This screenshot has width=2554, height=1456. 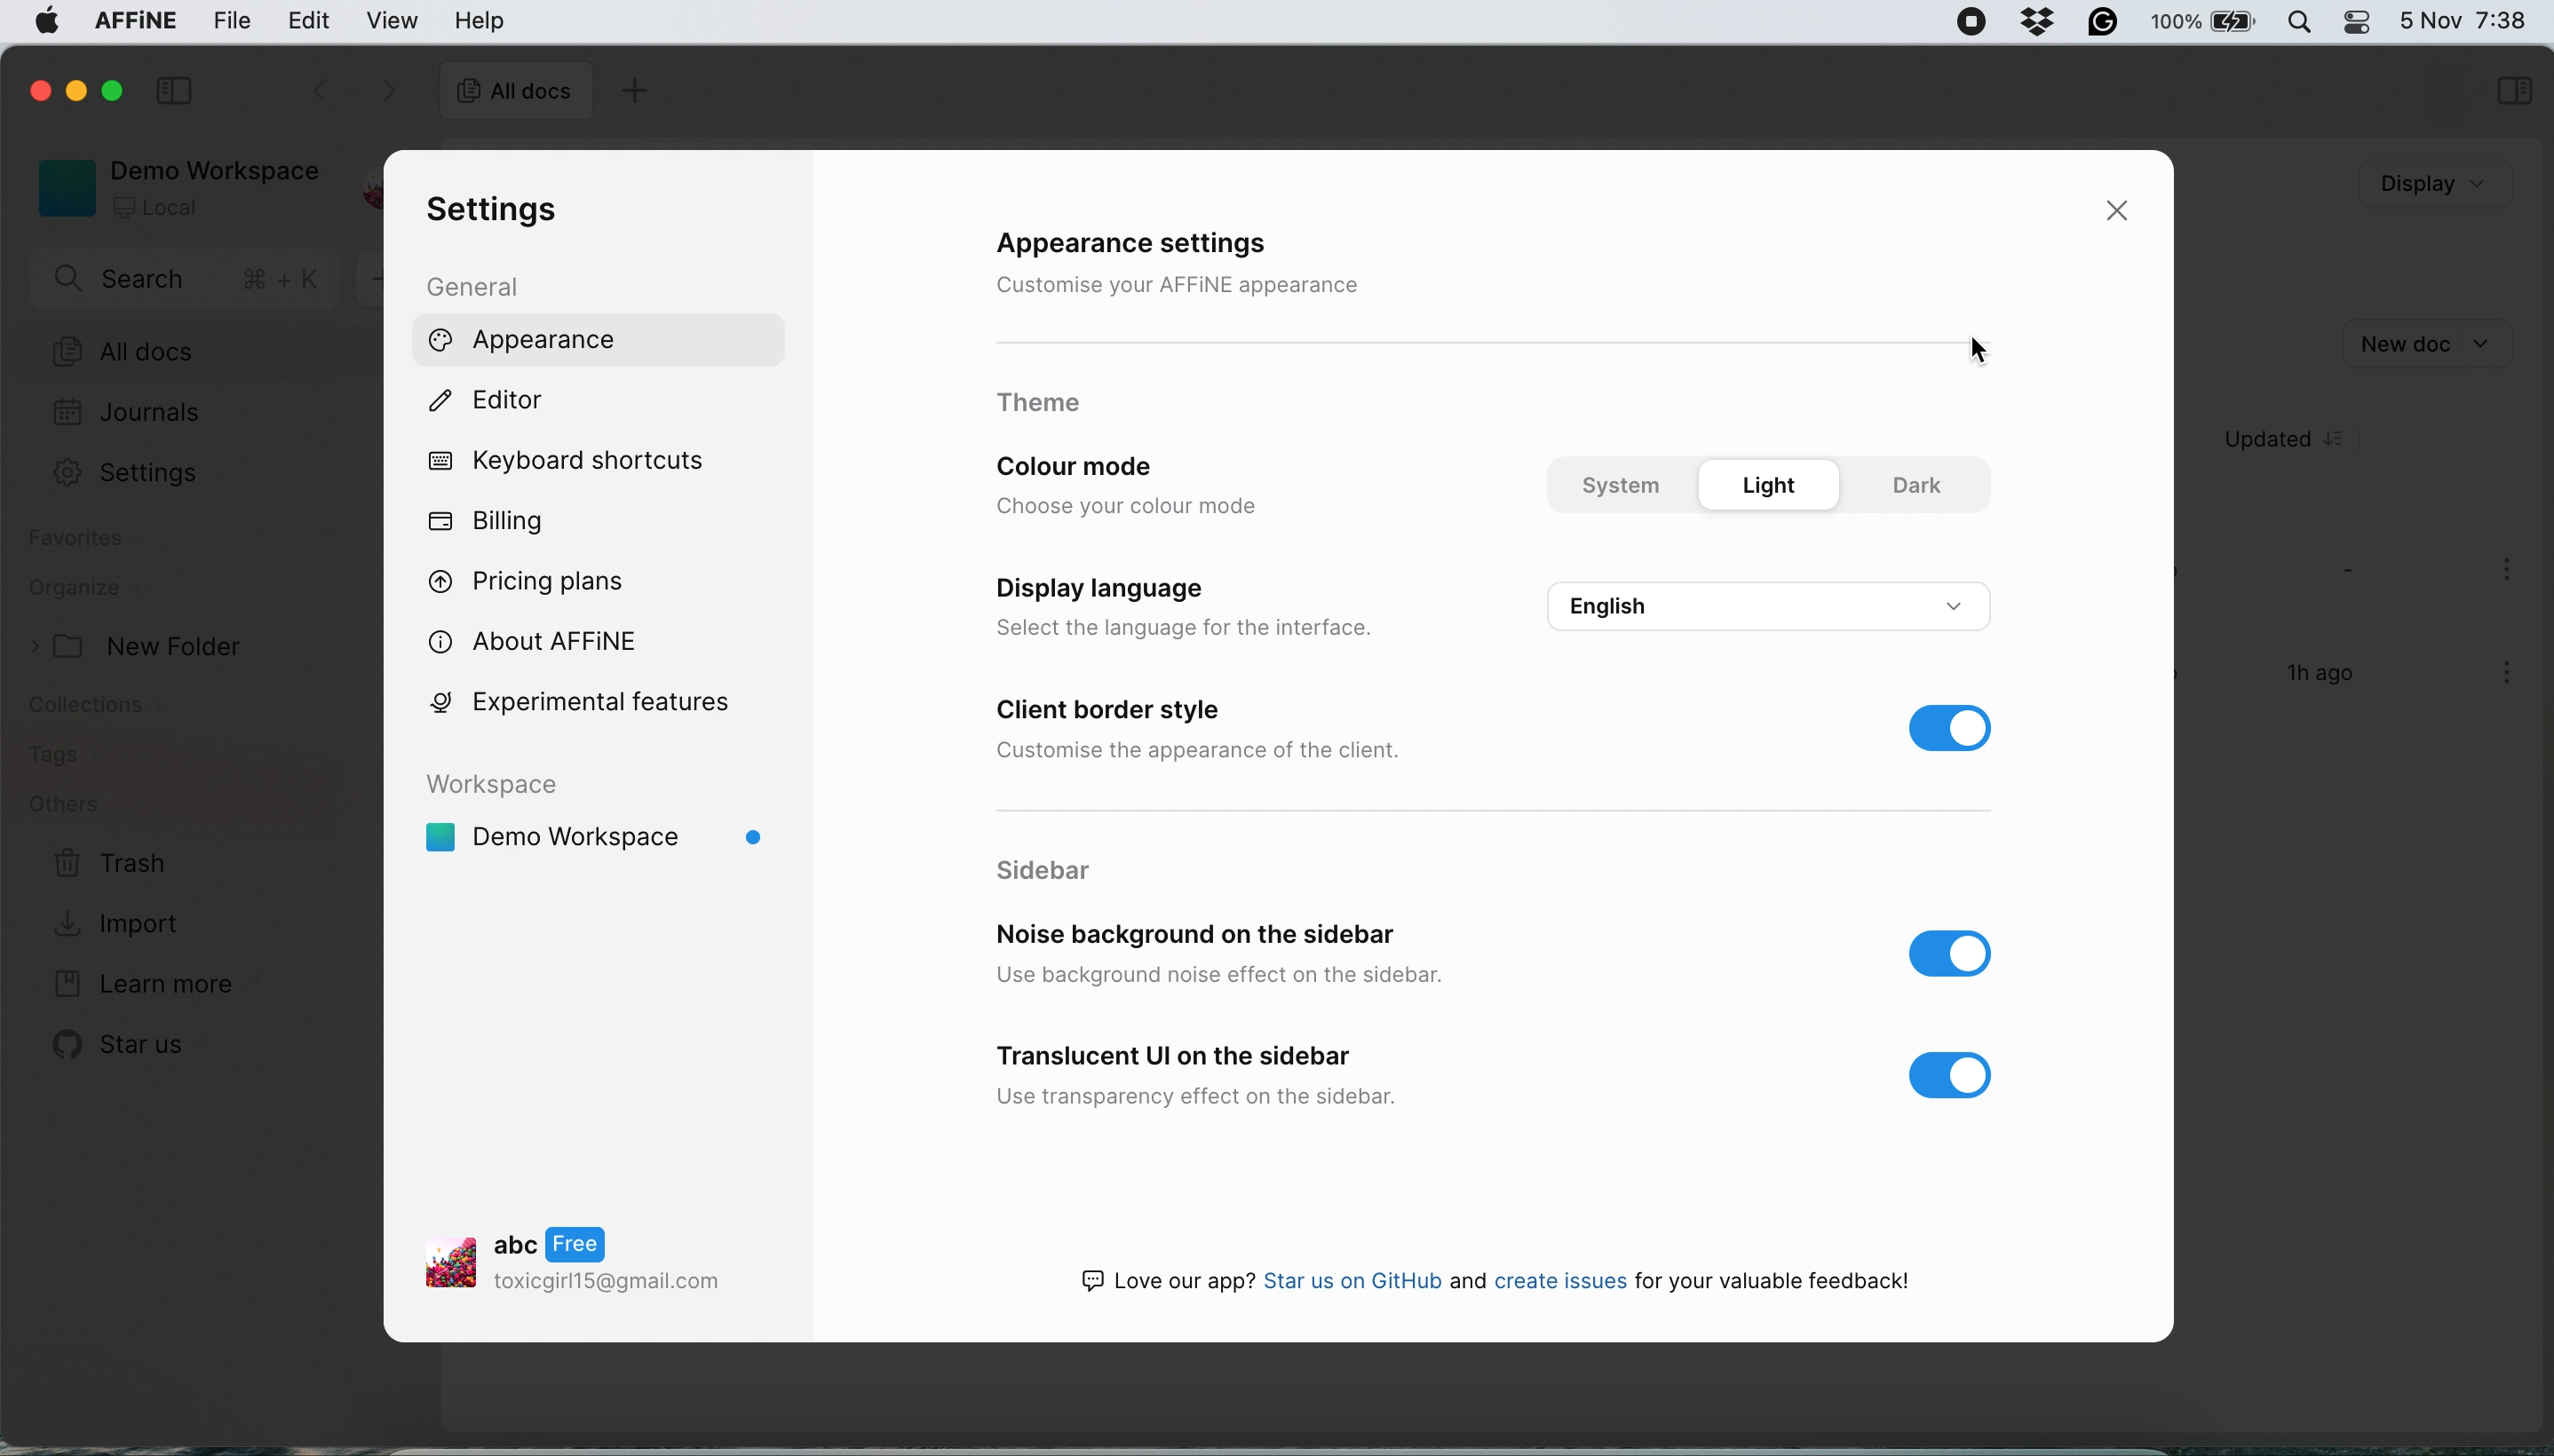 I want to click on use transparency effect on the sidebar, so click(x=1198, y=1093).